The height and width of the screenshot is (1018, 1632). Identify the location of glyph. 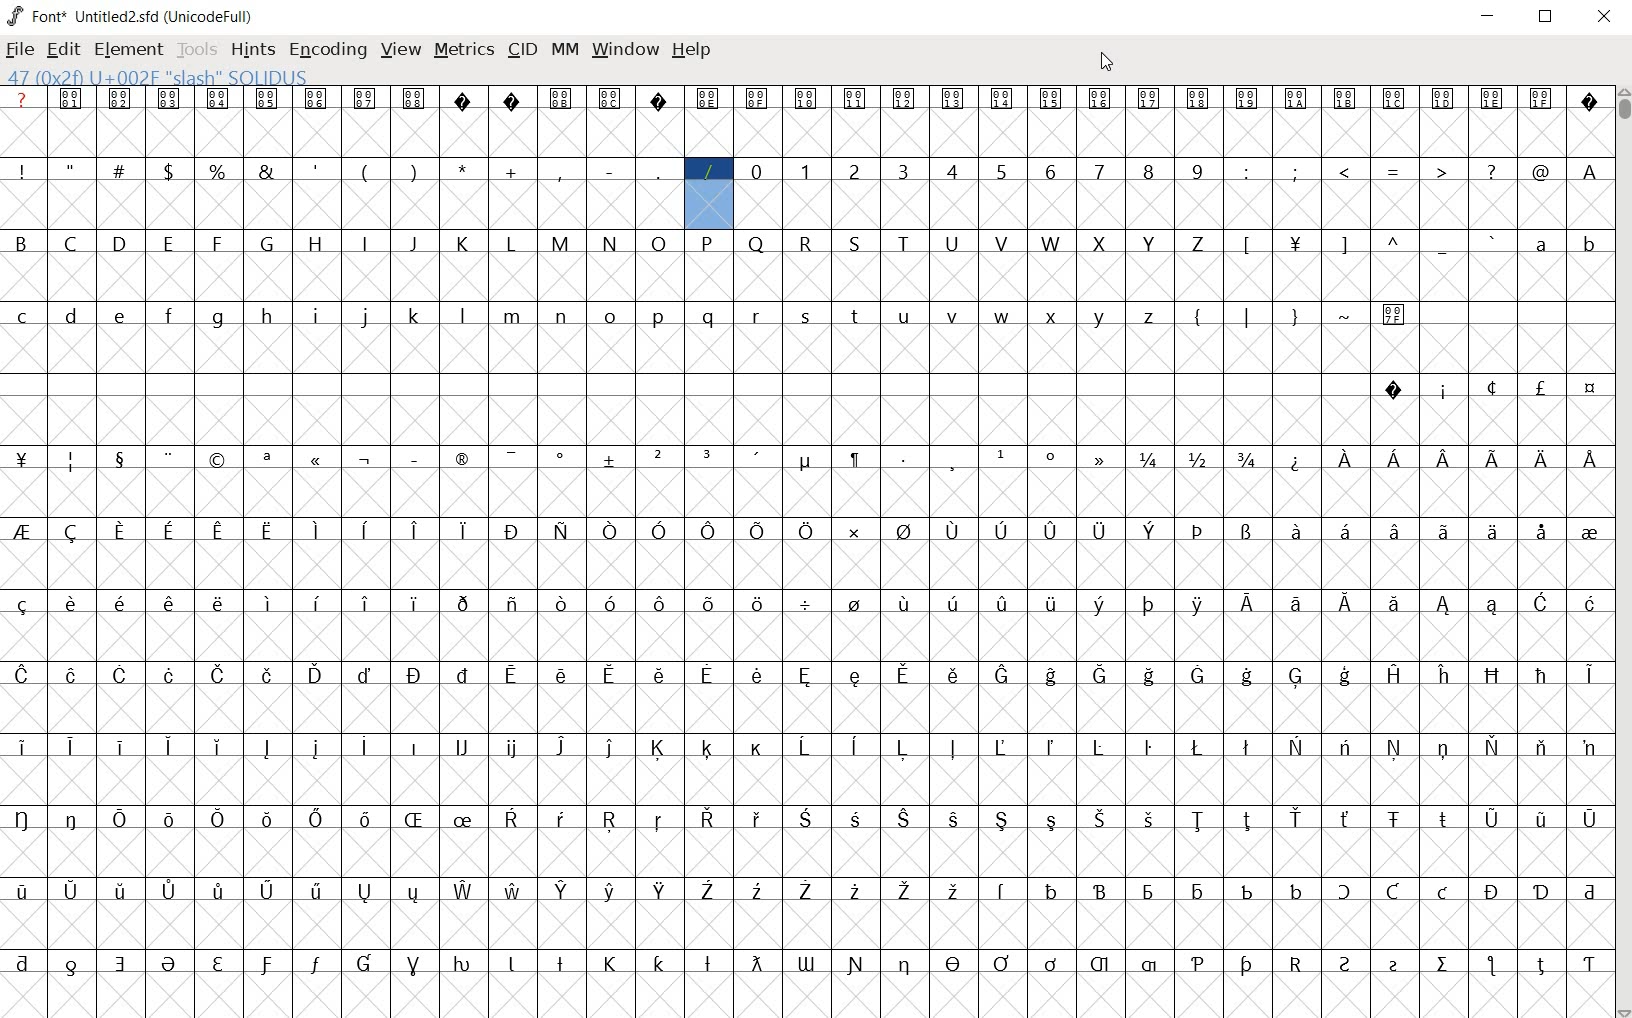
(1198, 821).